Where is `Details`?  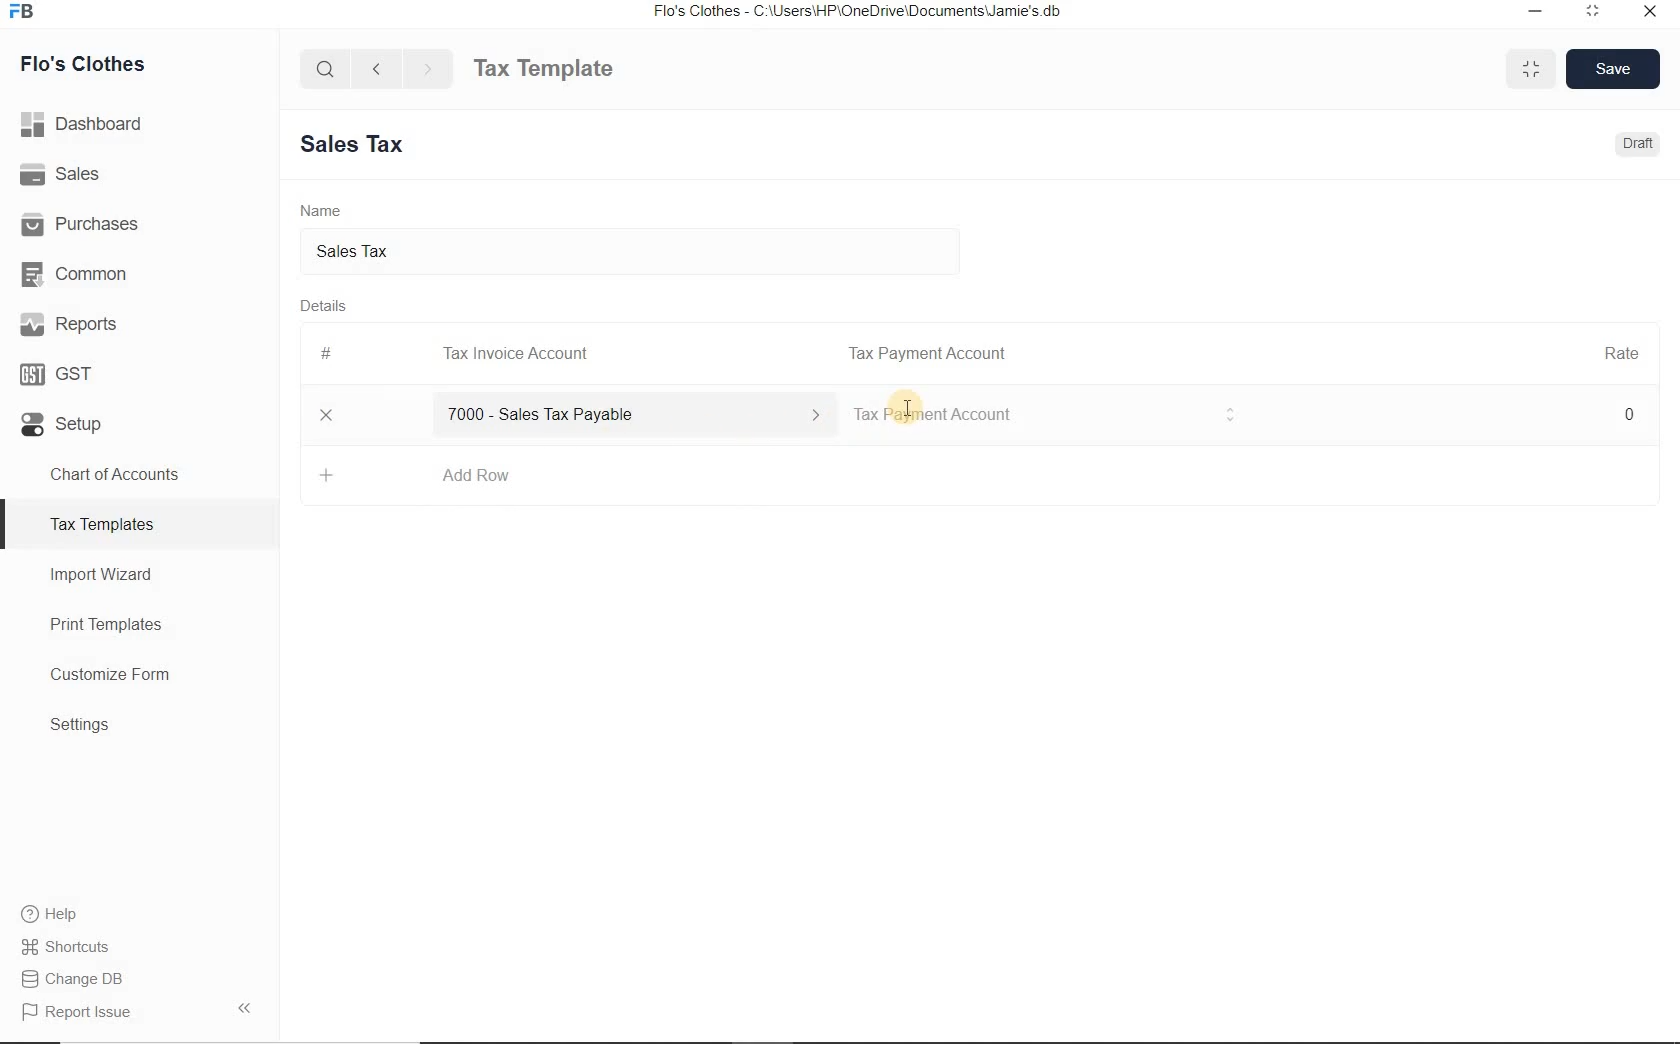 Details is located at coordinates (322, 304).